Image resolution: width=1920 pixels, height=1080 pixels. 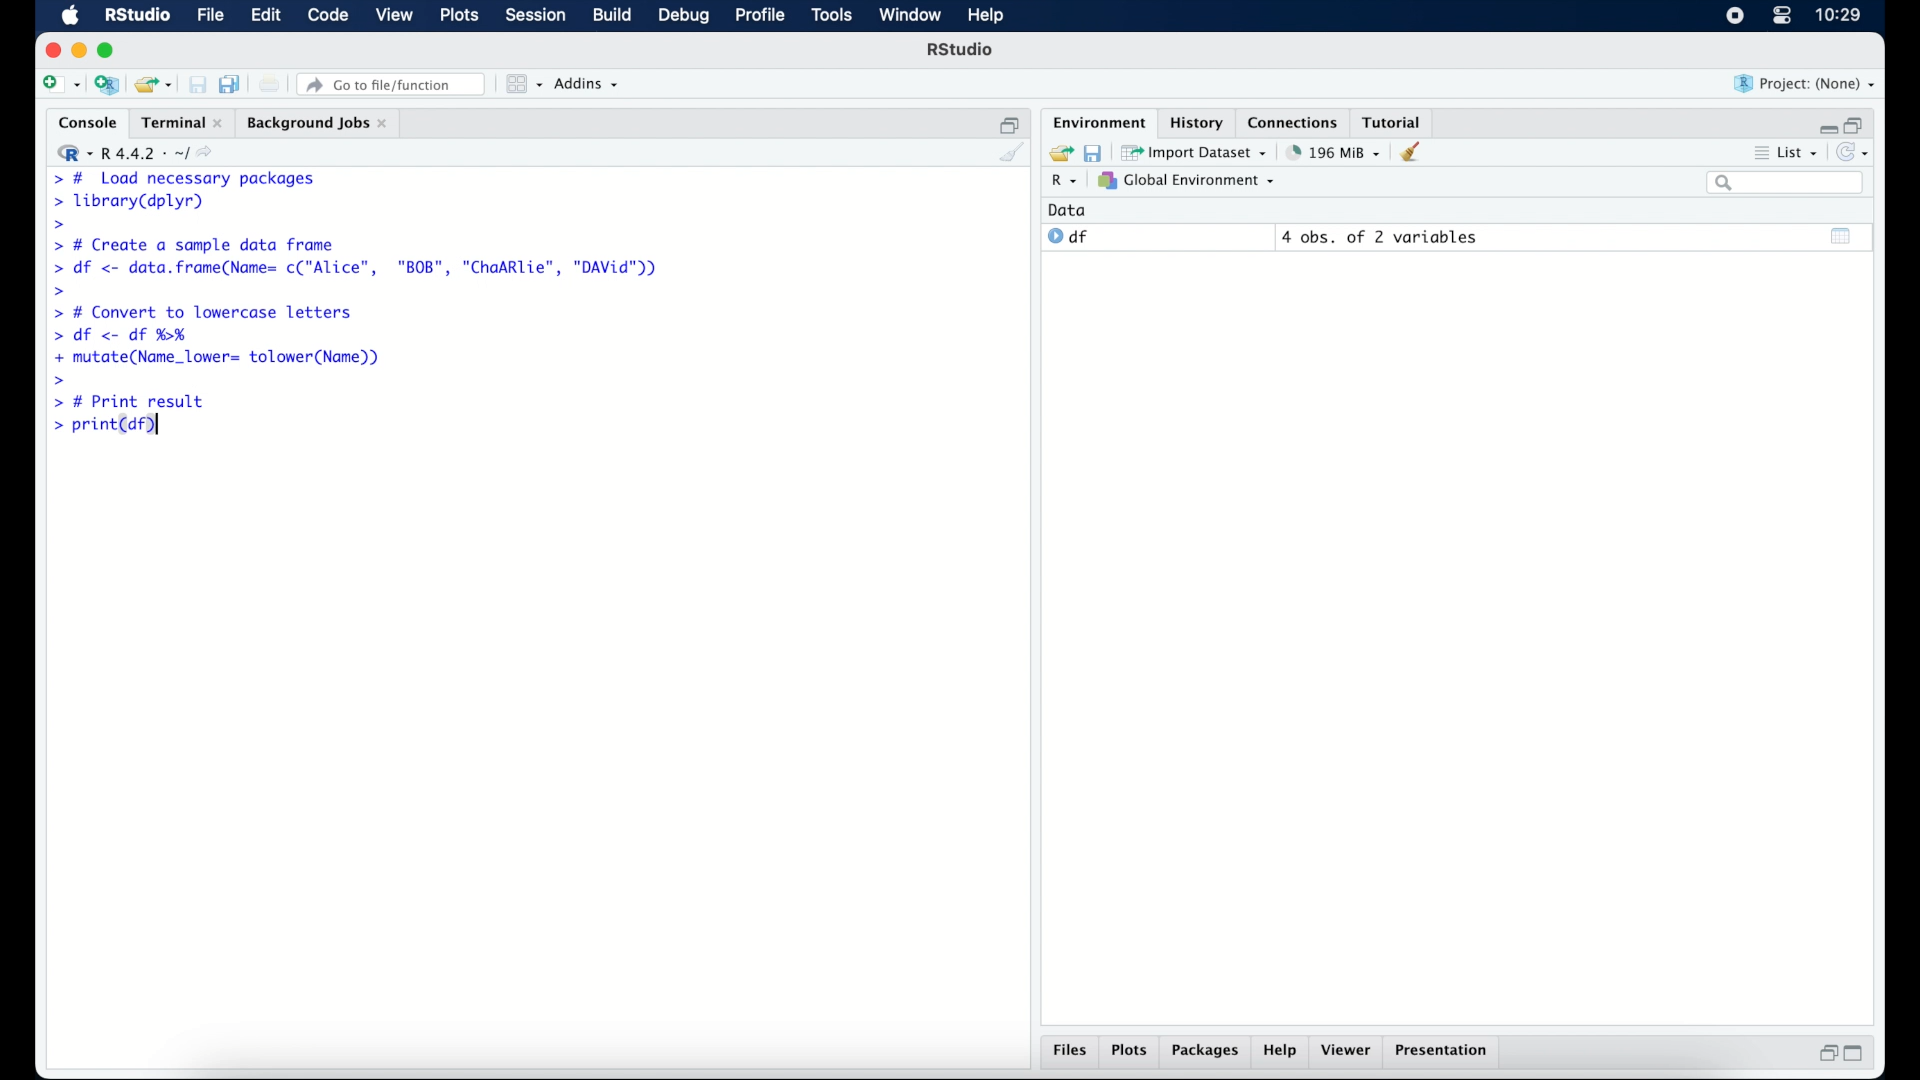 What do you see at coordinates (1733, 16) in the screenshot?
I see `screen recorder icon` at bounding box center [1733, 16].